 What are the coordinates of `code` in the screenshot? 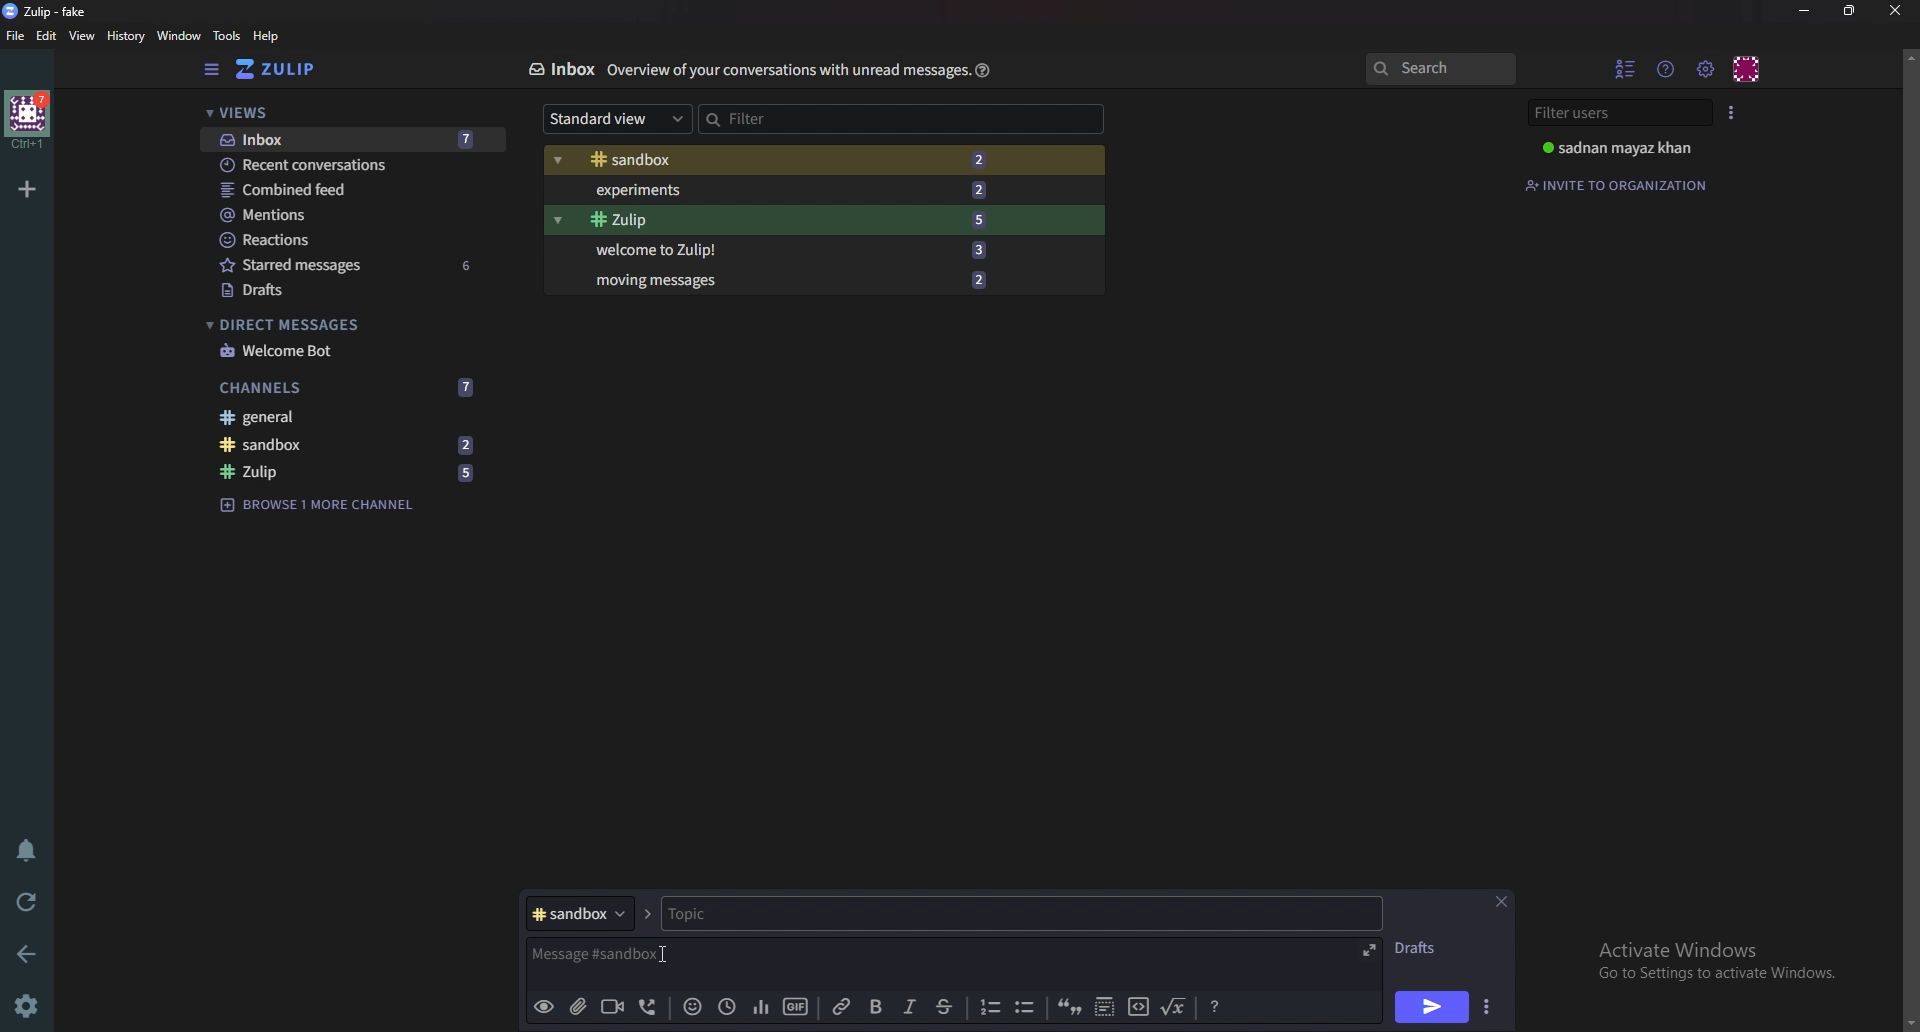 It's located at (1137, 1009).